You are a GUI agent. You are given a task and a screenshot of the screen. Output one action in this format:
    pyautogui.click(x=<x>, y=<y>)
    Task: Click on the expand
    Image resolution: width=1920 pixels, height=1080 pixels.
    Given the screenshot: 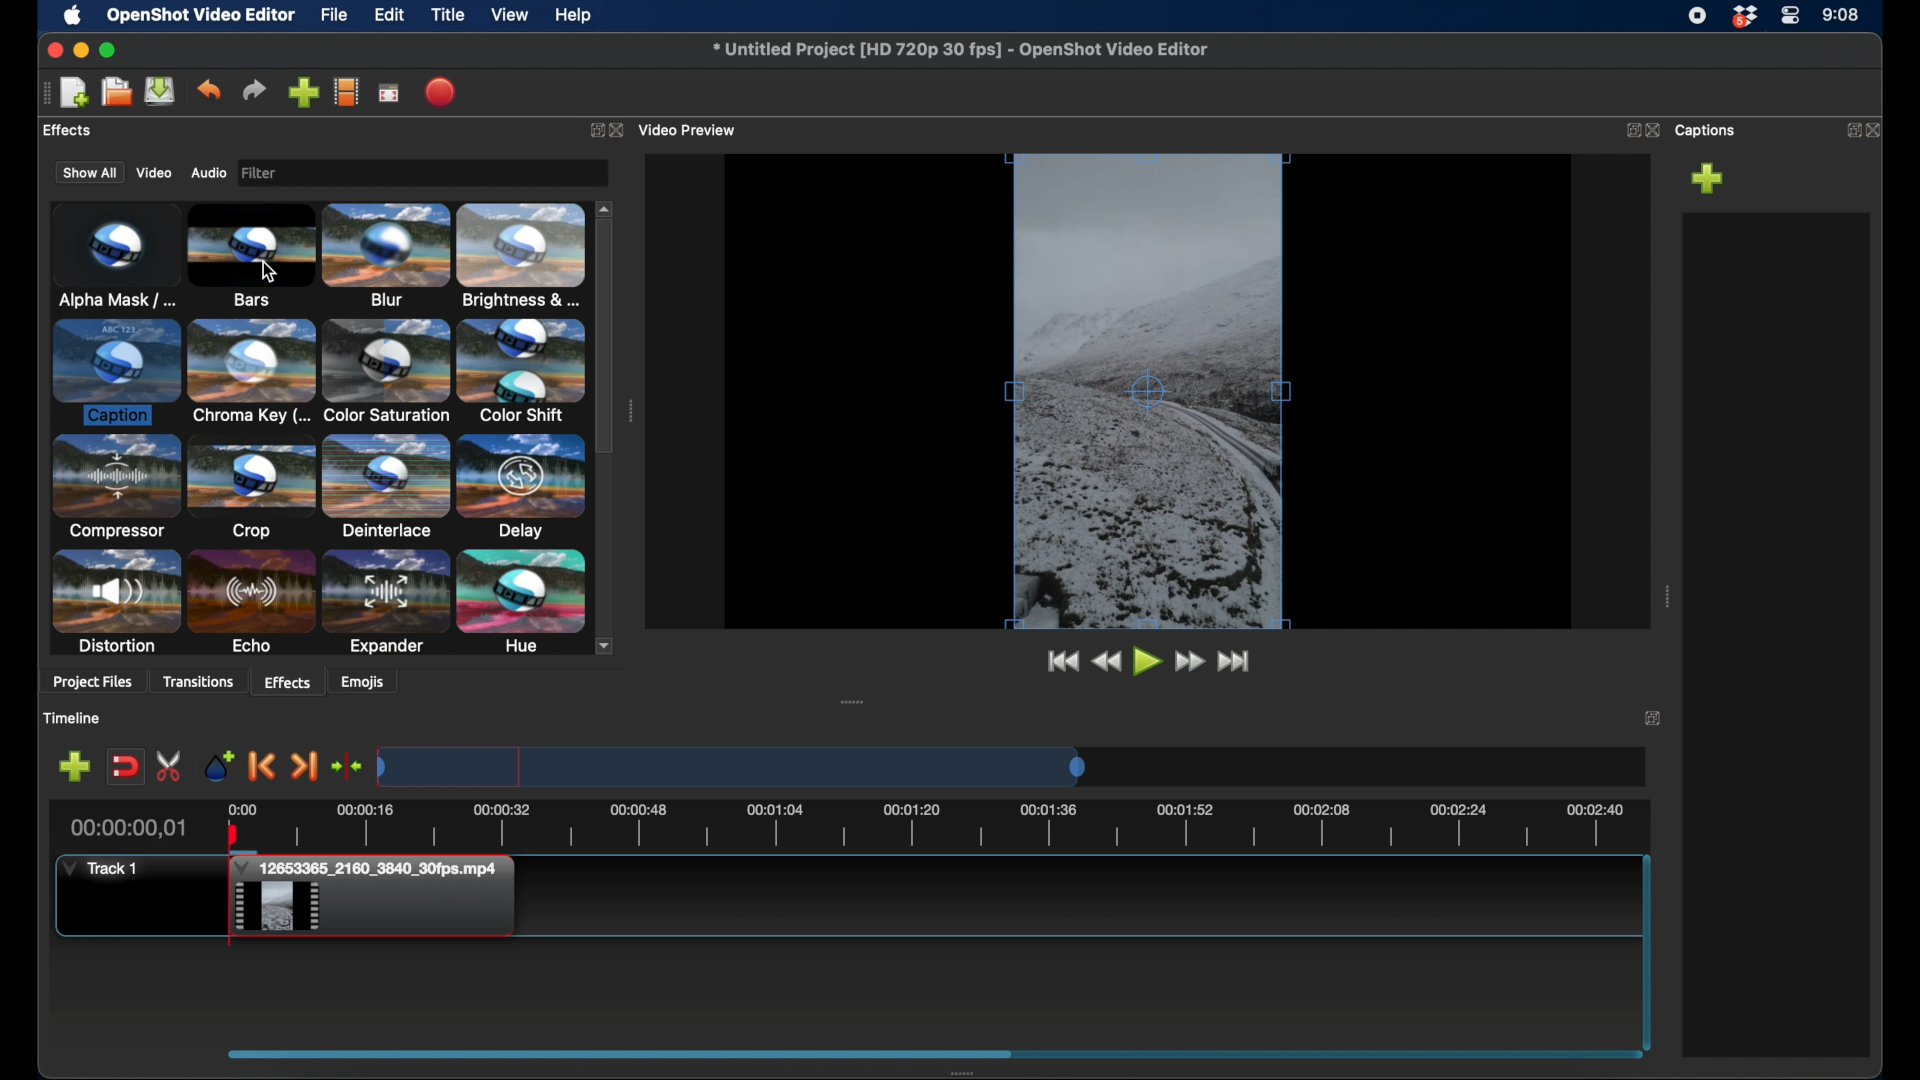 What is the action you would take?
    pyautogui.click(x=593, y=129)
    